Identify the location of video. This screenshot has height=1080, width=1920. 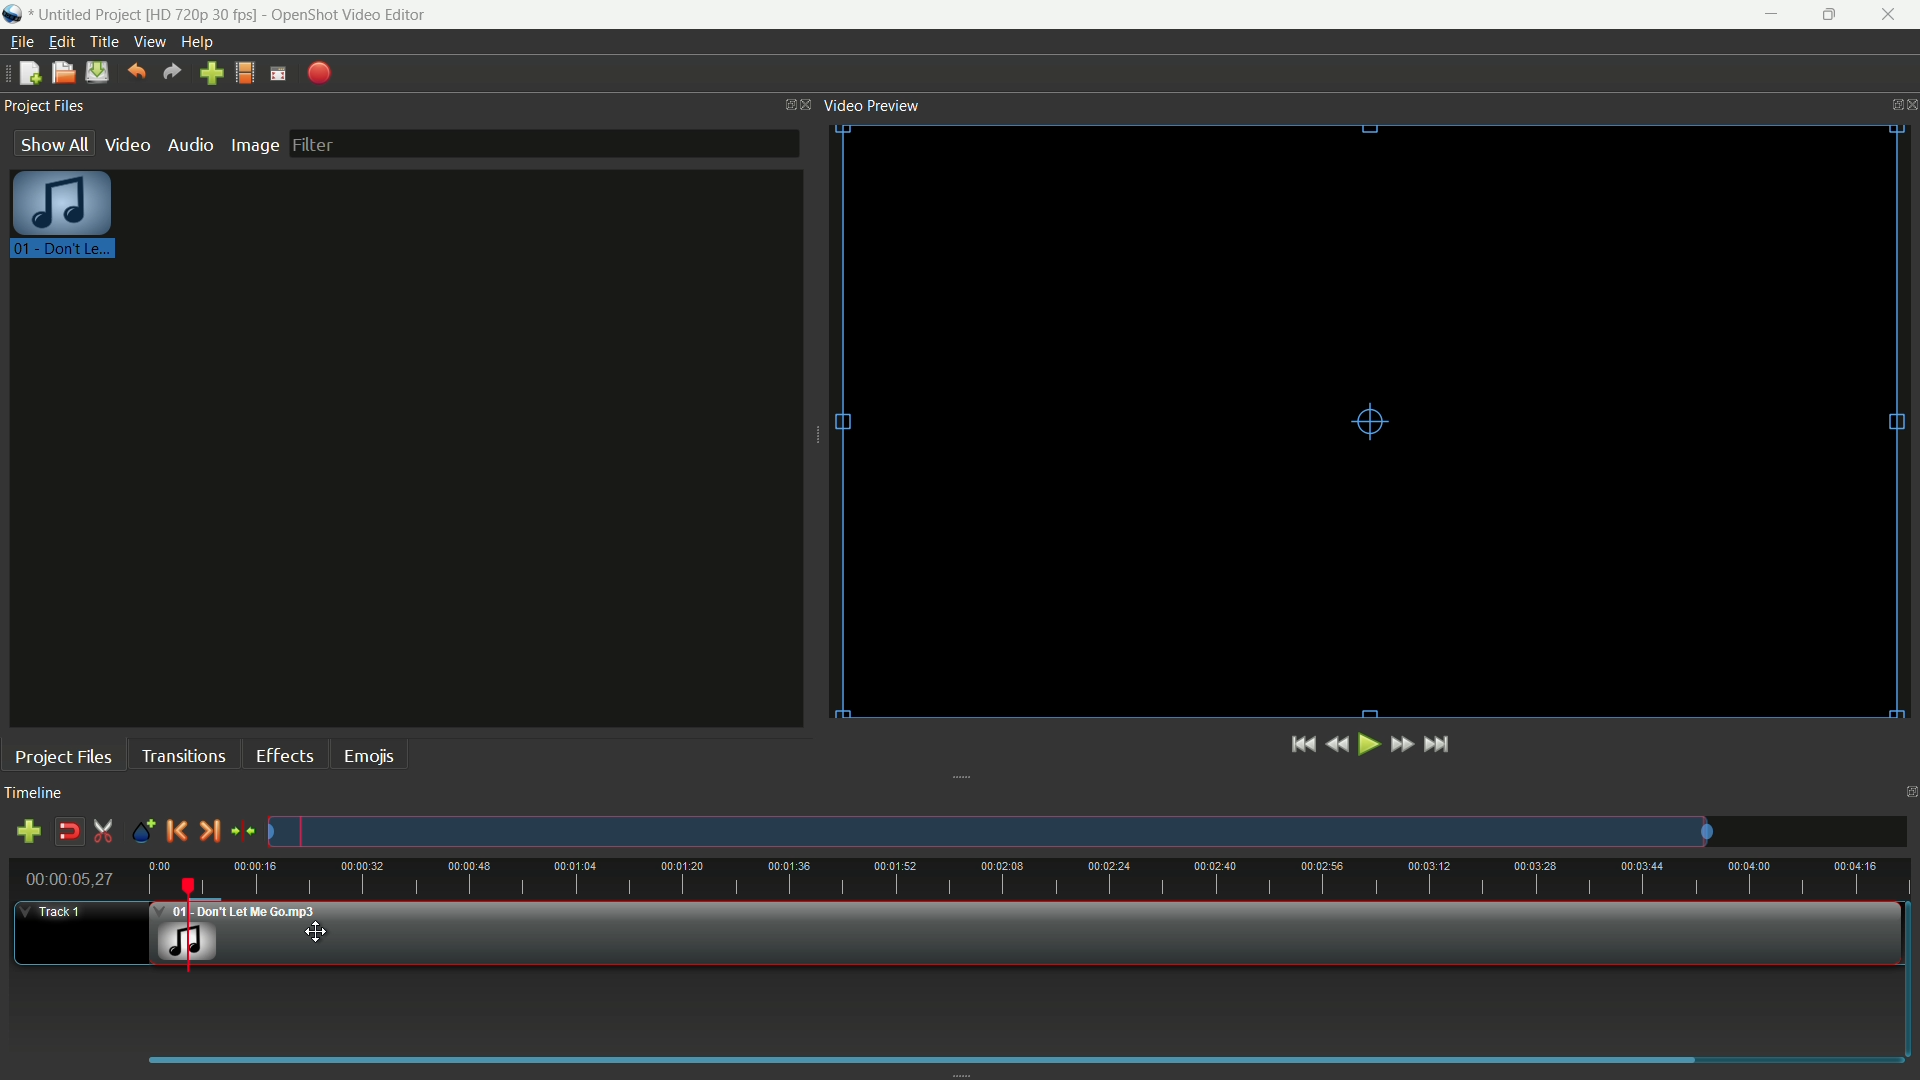
(127, 145).